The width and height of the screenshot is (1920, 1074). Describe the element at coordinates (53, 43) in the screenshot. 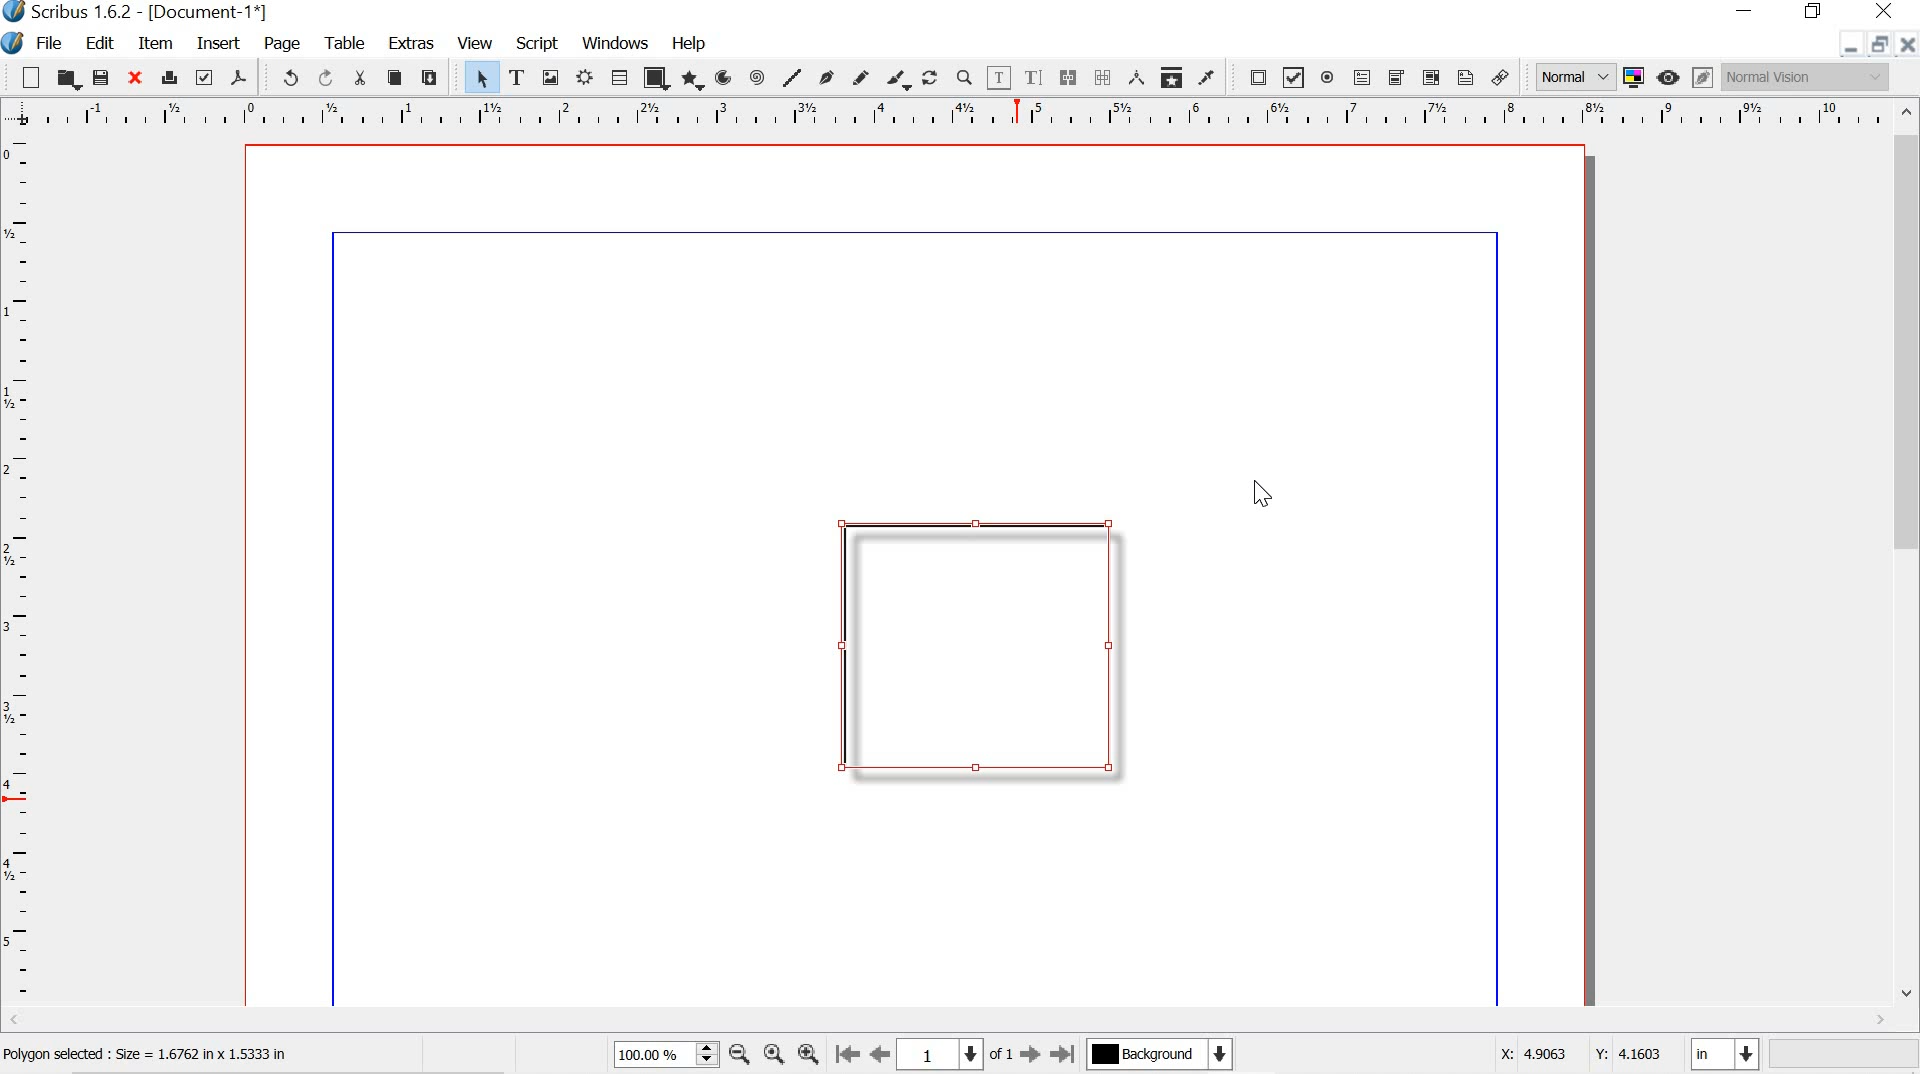

I see `FILE` at that location.